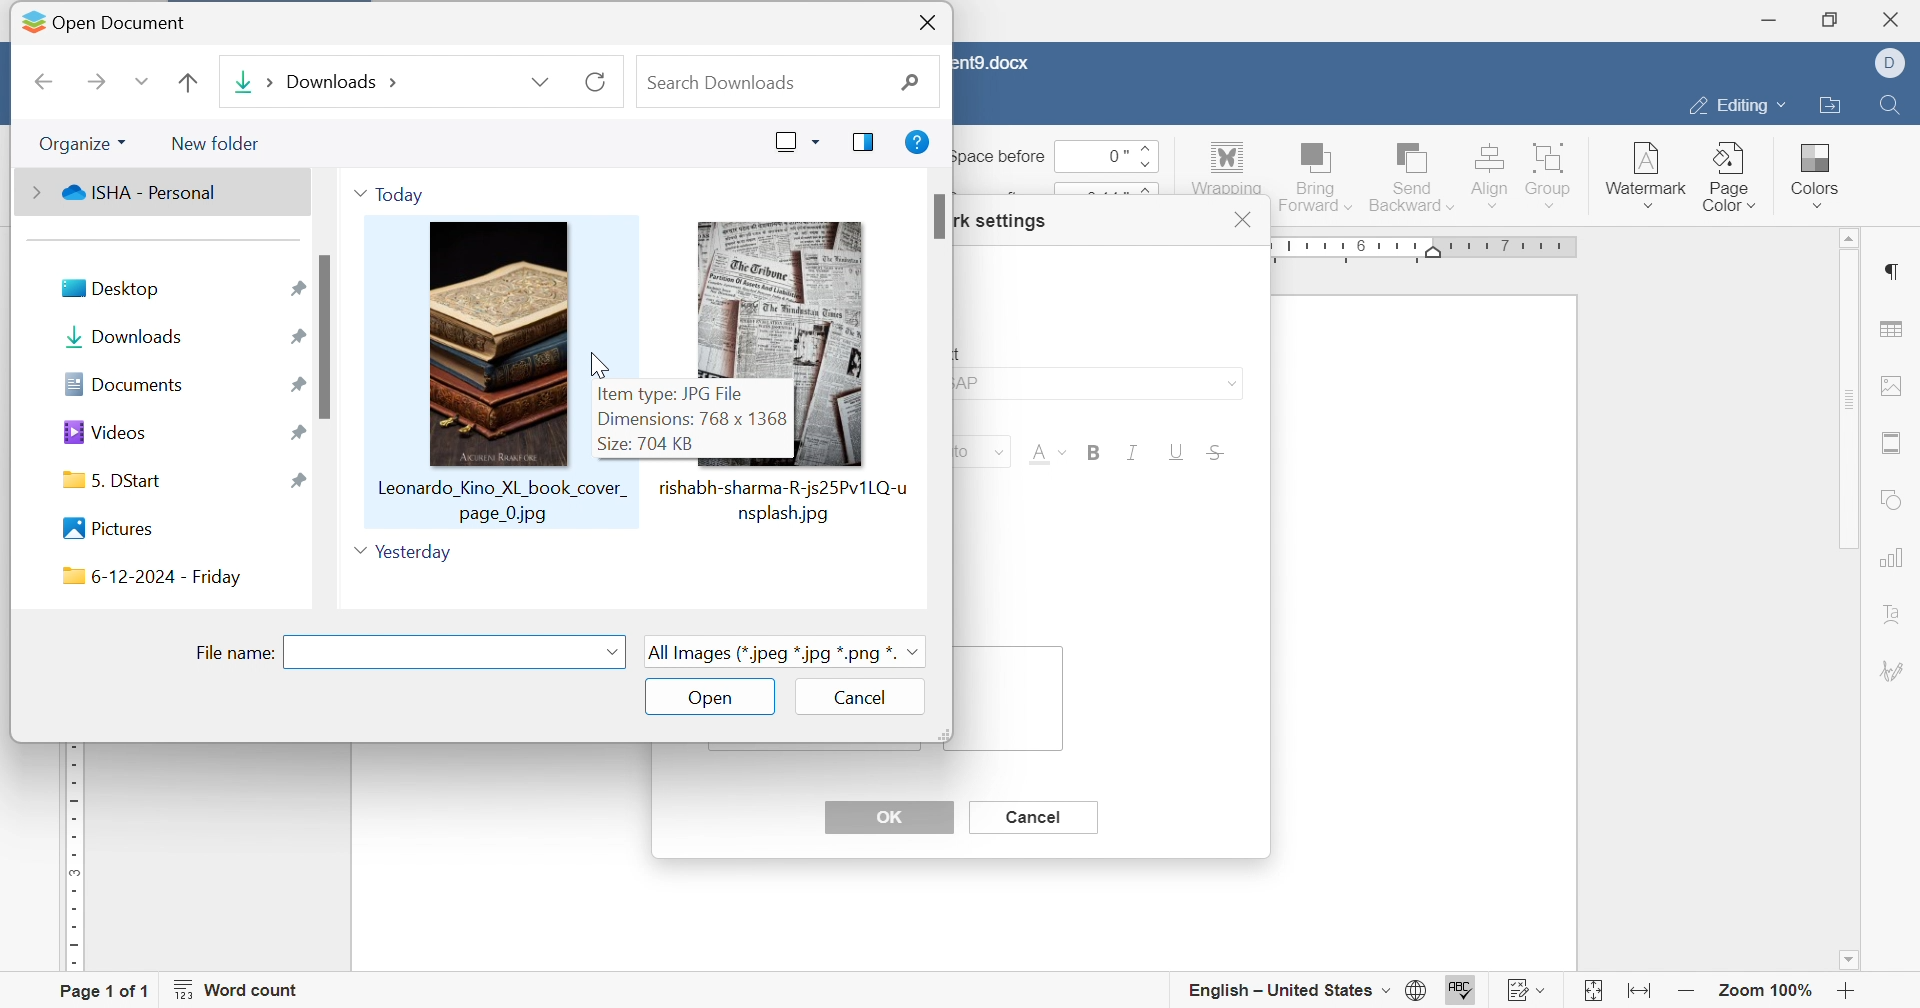  I want to click on drop down, so click(541, 82).